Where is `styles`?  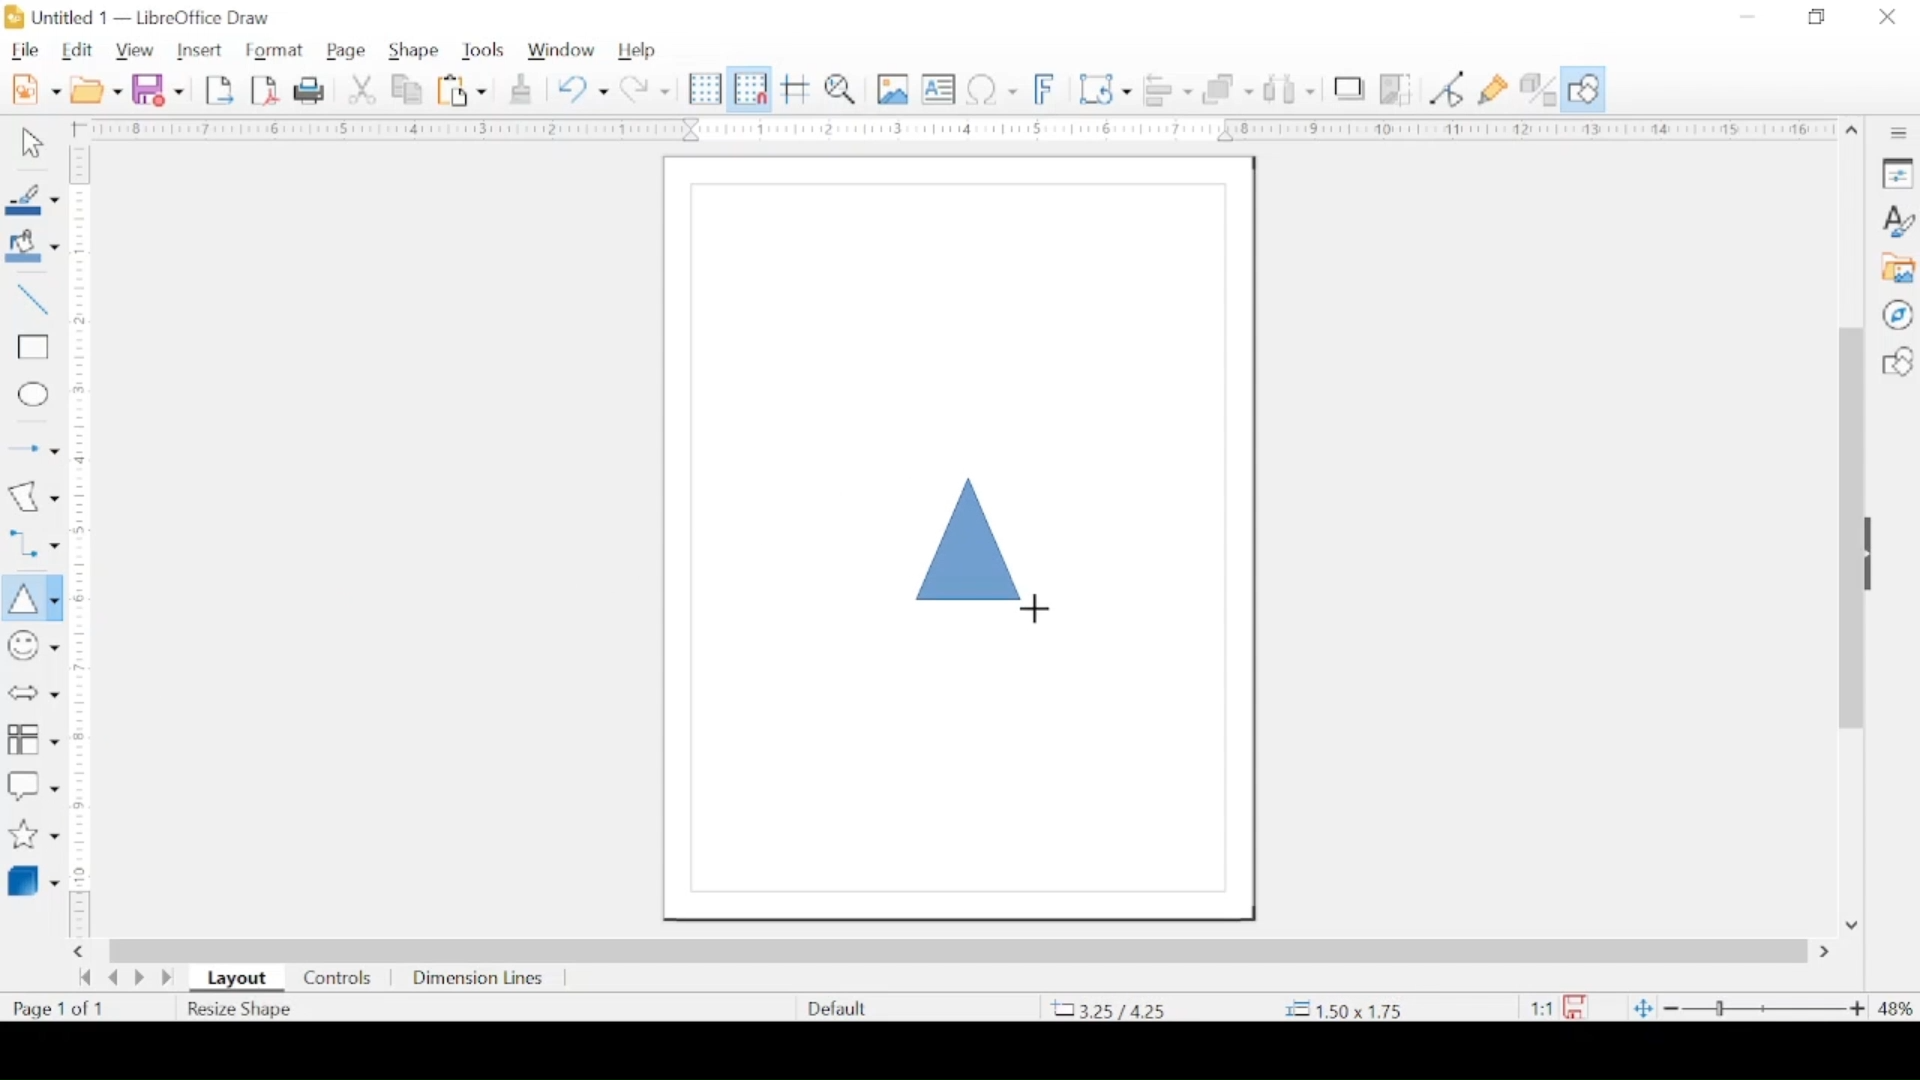
styles is located at coordinates (1899, 220).